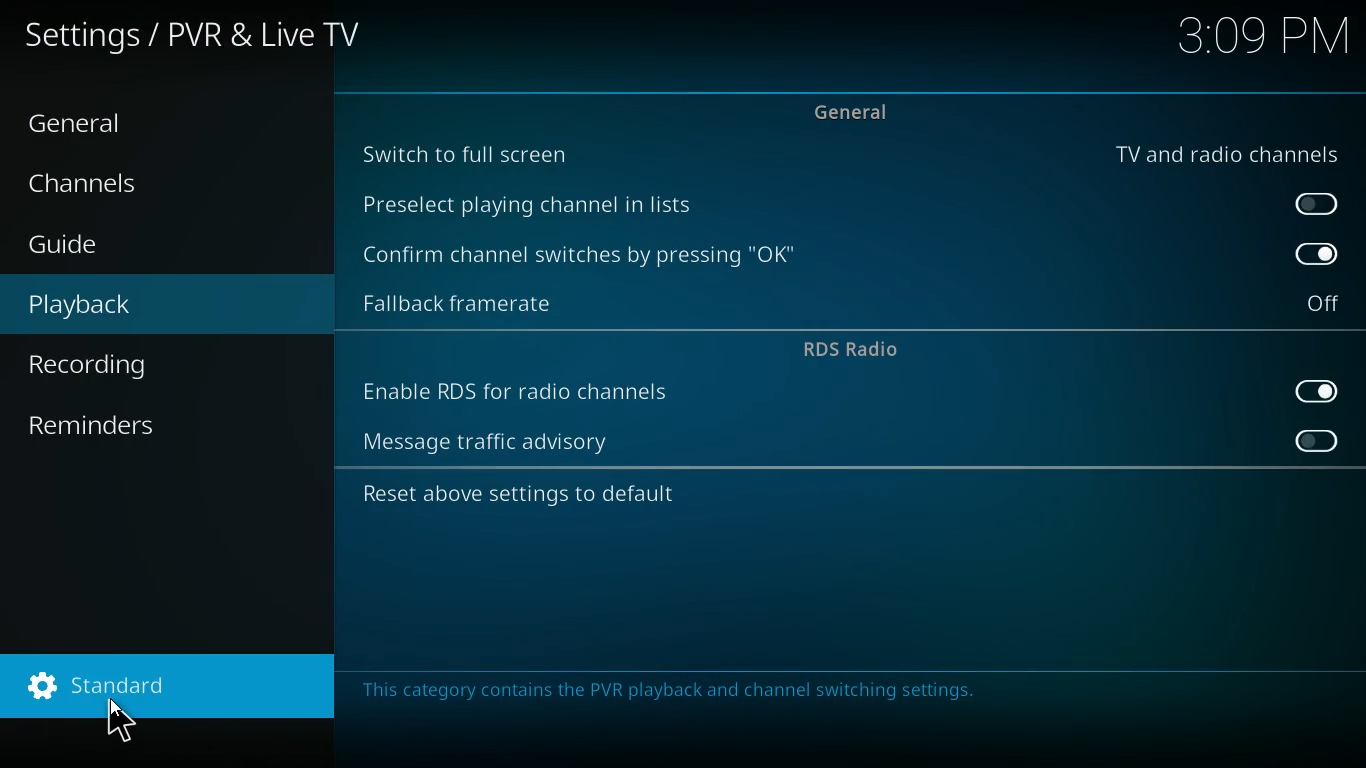  What do you see at coordinates (476, 156) in the screenshot?
I see `switch to full screen` at bounding box center [476, 156].